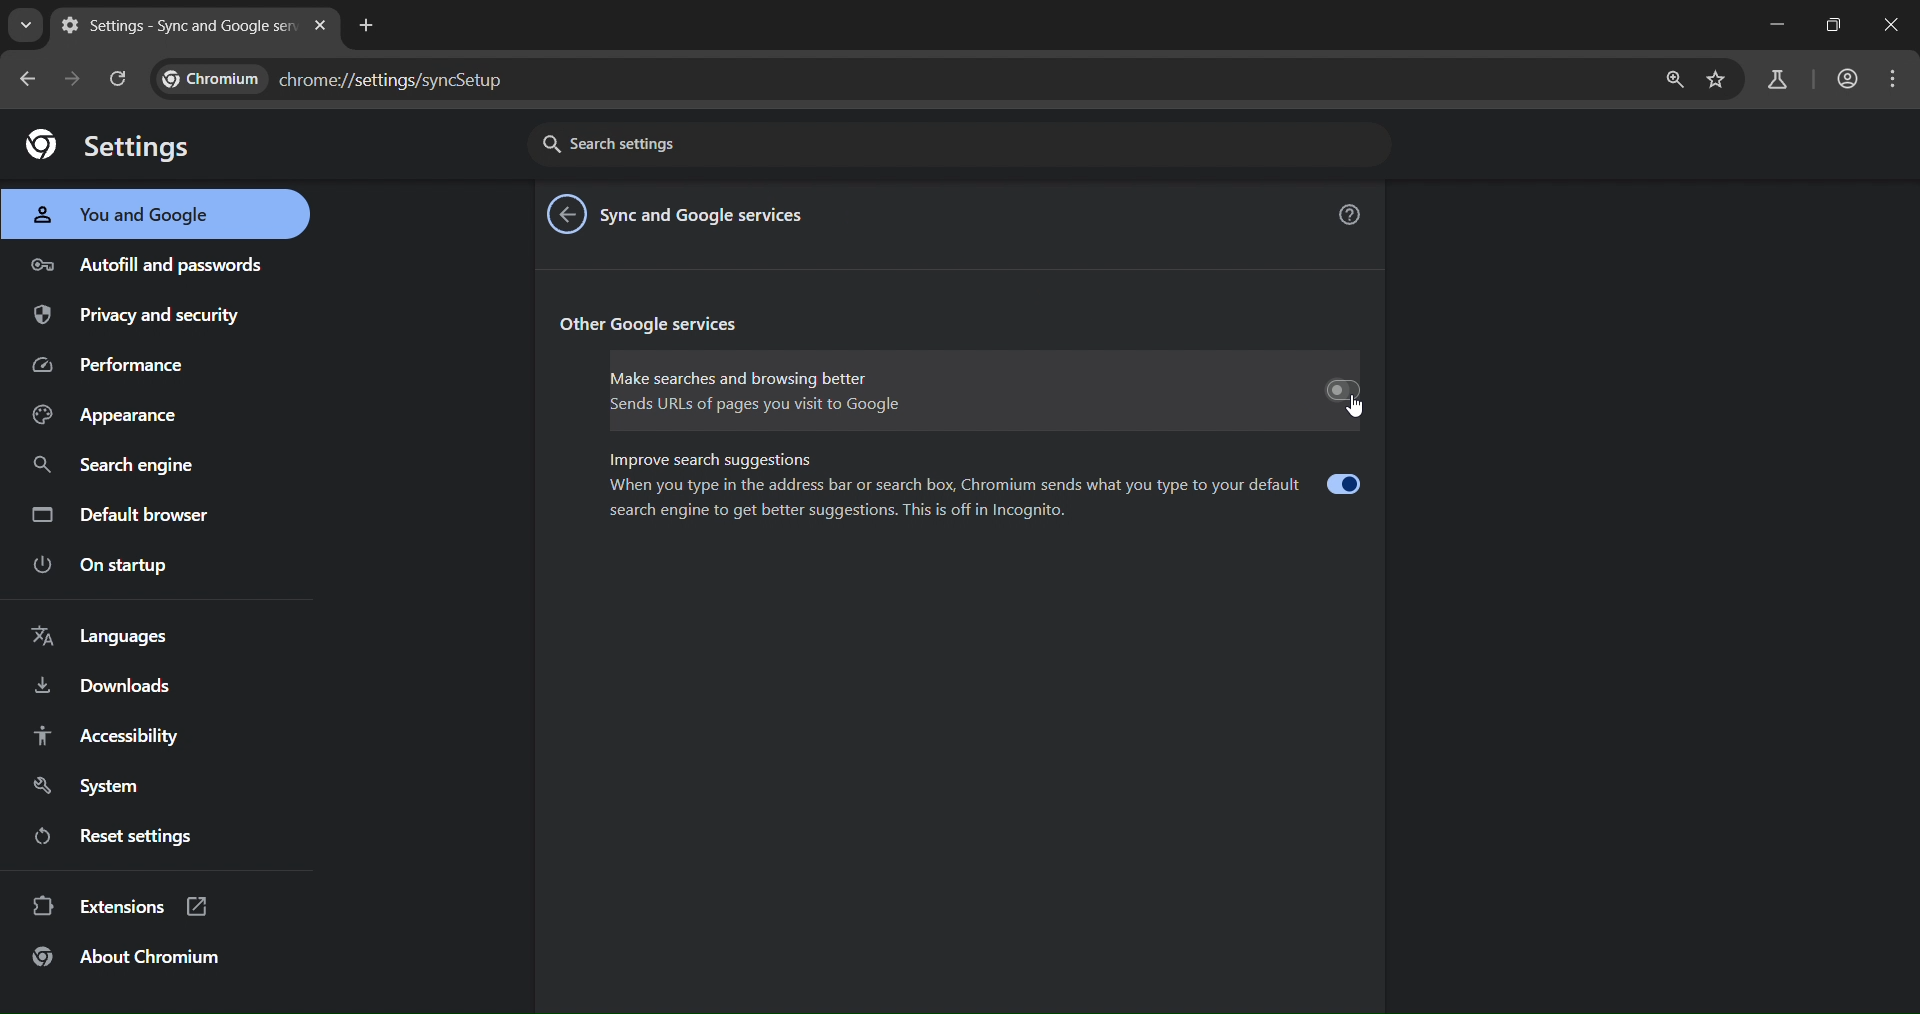 This screenshot has height=1014, width=1920. What do you see at coordinates (1891, 80) in the screenshot?
I see `menu` at bounding box center [1891, 80].